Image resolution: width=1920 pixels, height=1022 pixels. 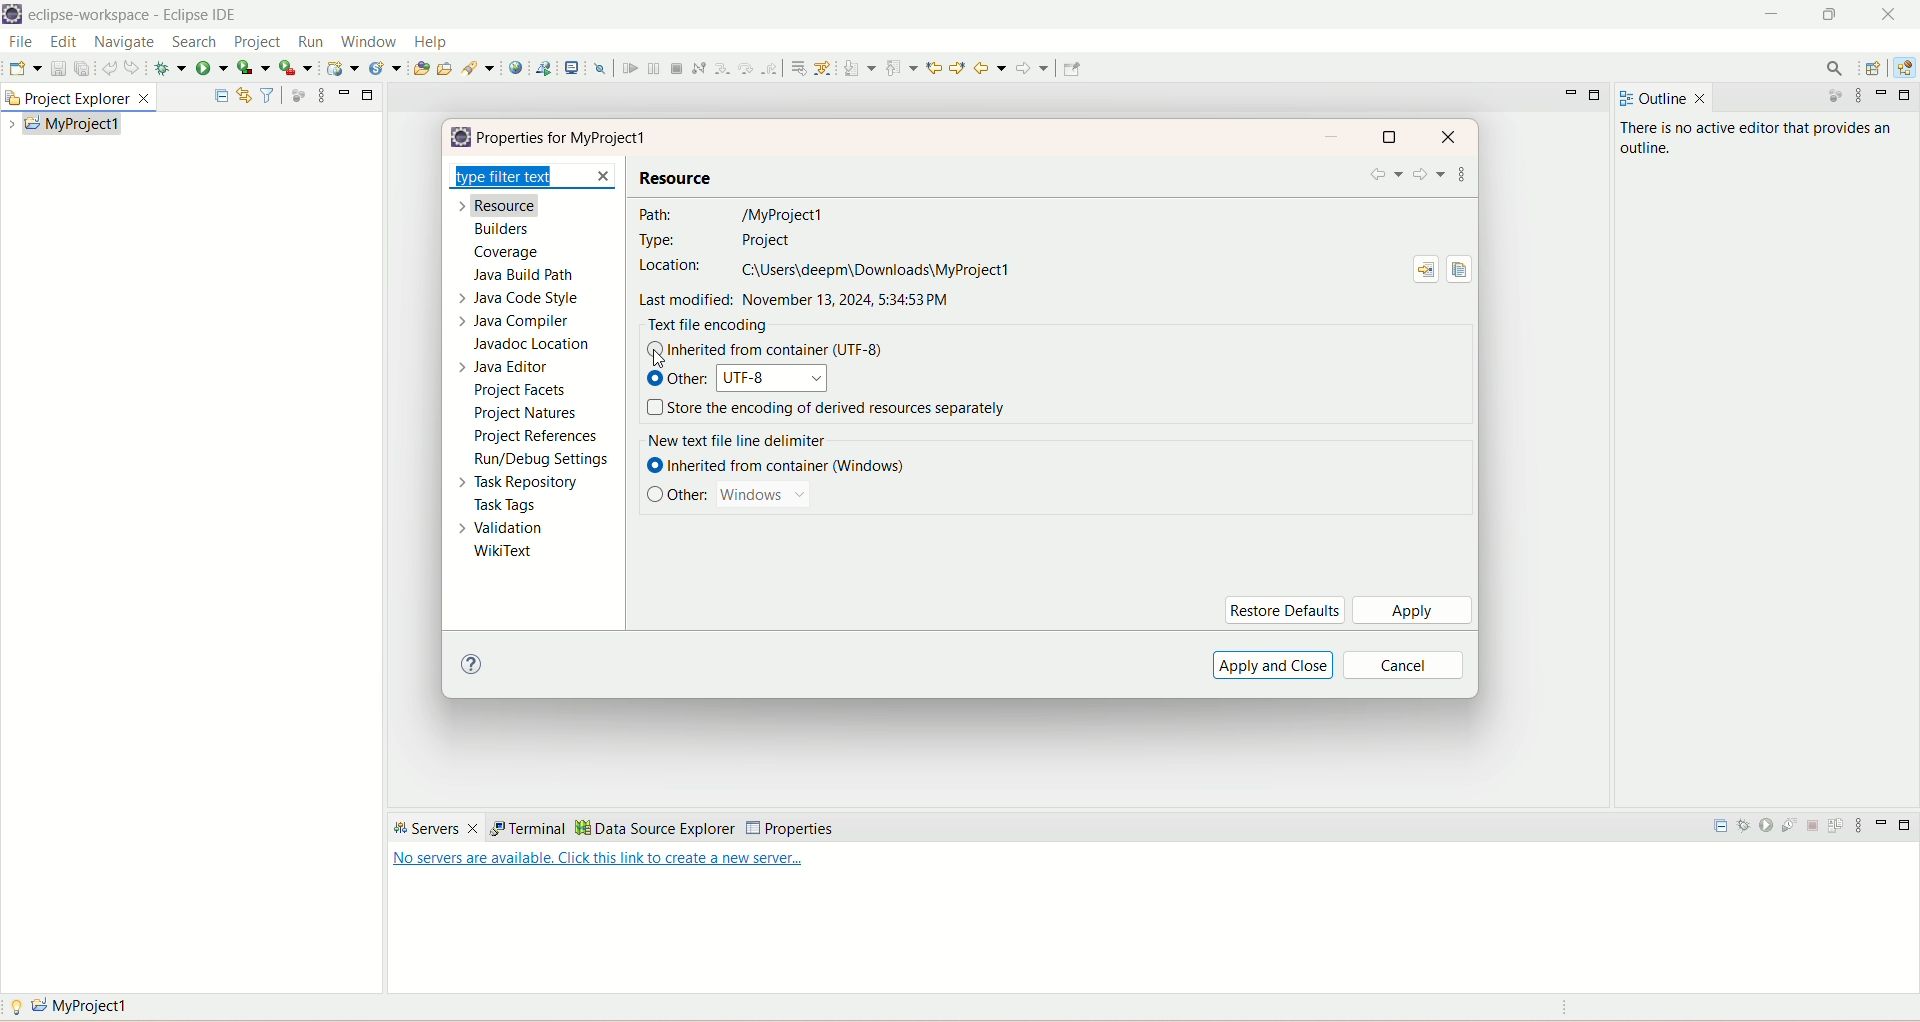 What do you see at coordinates (1402, 666) in the screenshot?
I see `cancel` at bounding box center [1402, 666].